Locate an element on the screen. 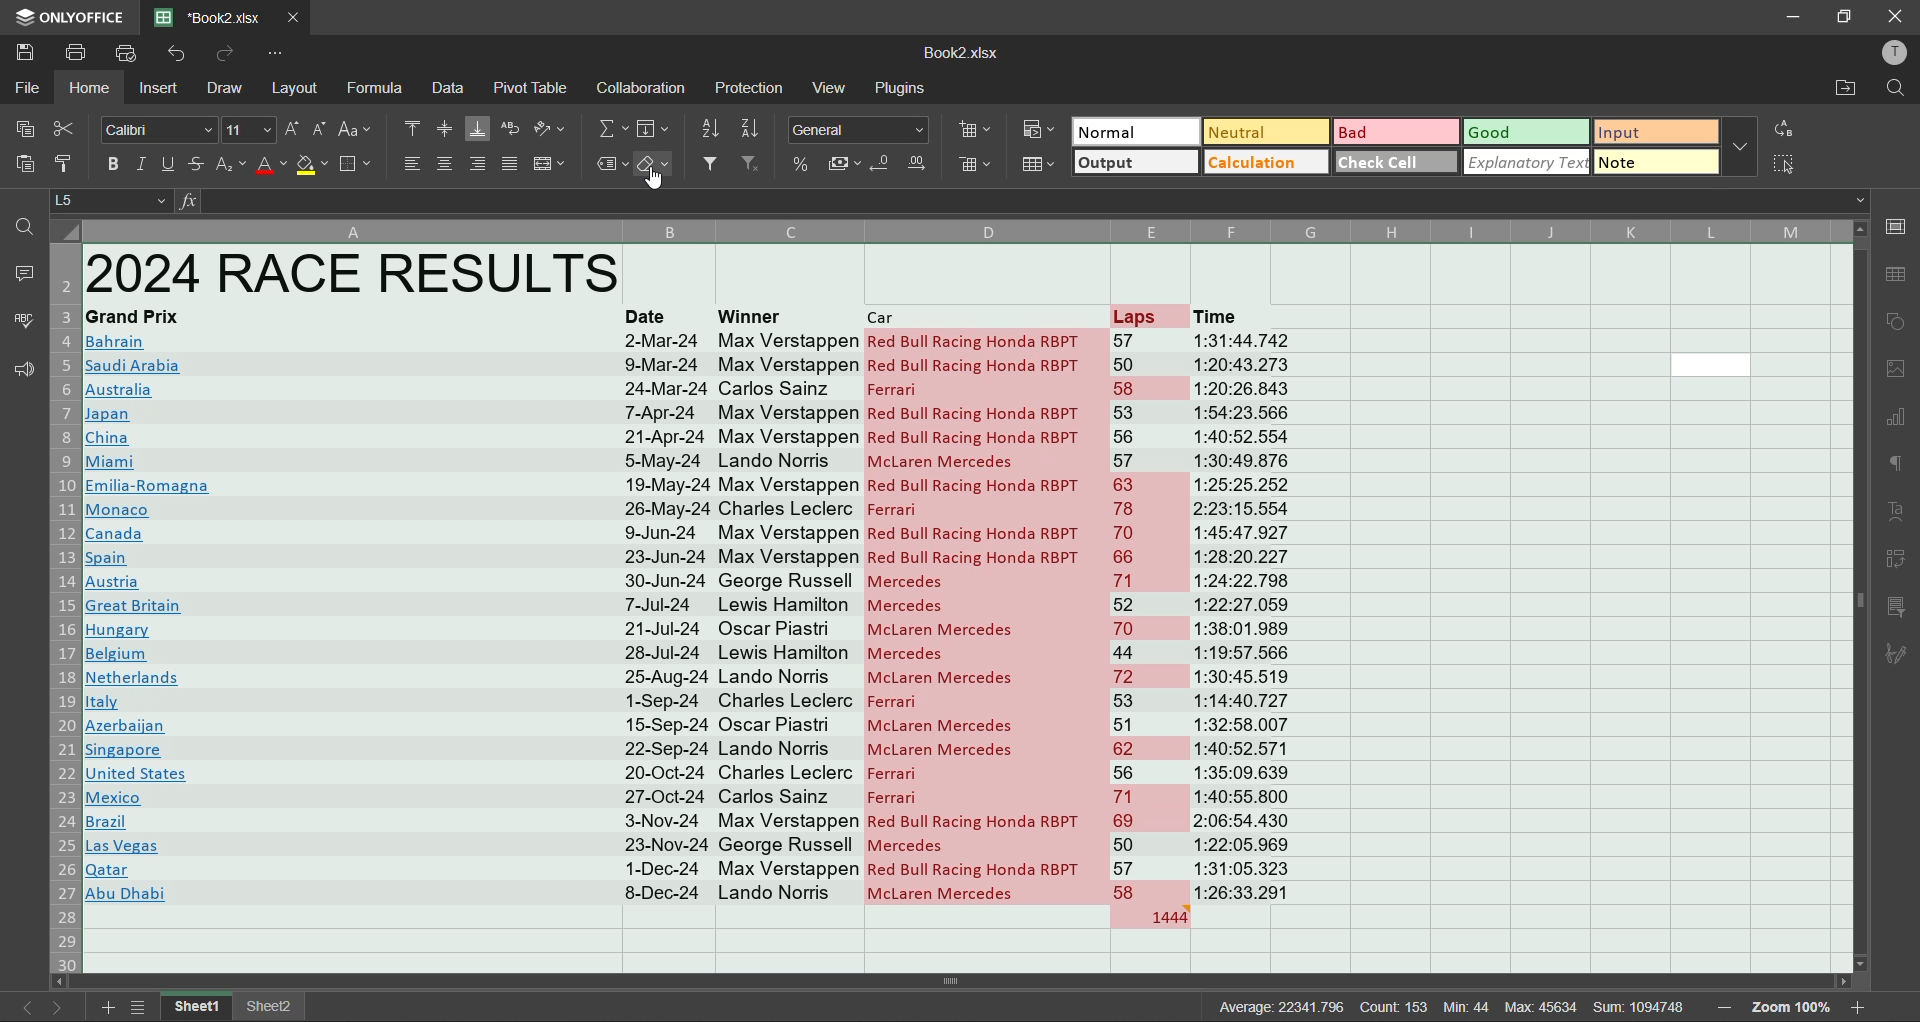 This screenshot has height=1022, width=1920. bold is located at coordinates (109, 164).